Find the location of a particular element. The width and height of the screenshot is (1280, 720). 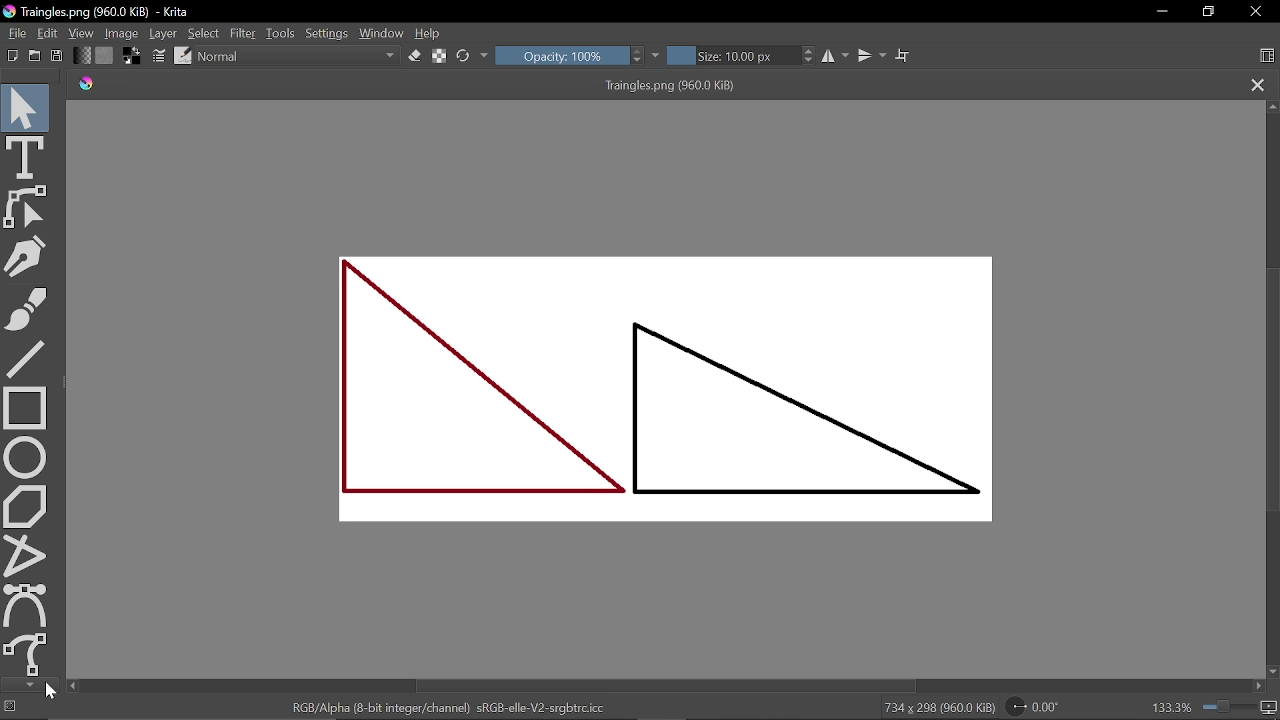

133.3% is located at coordinates (1170, 709).